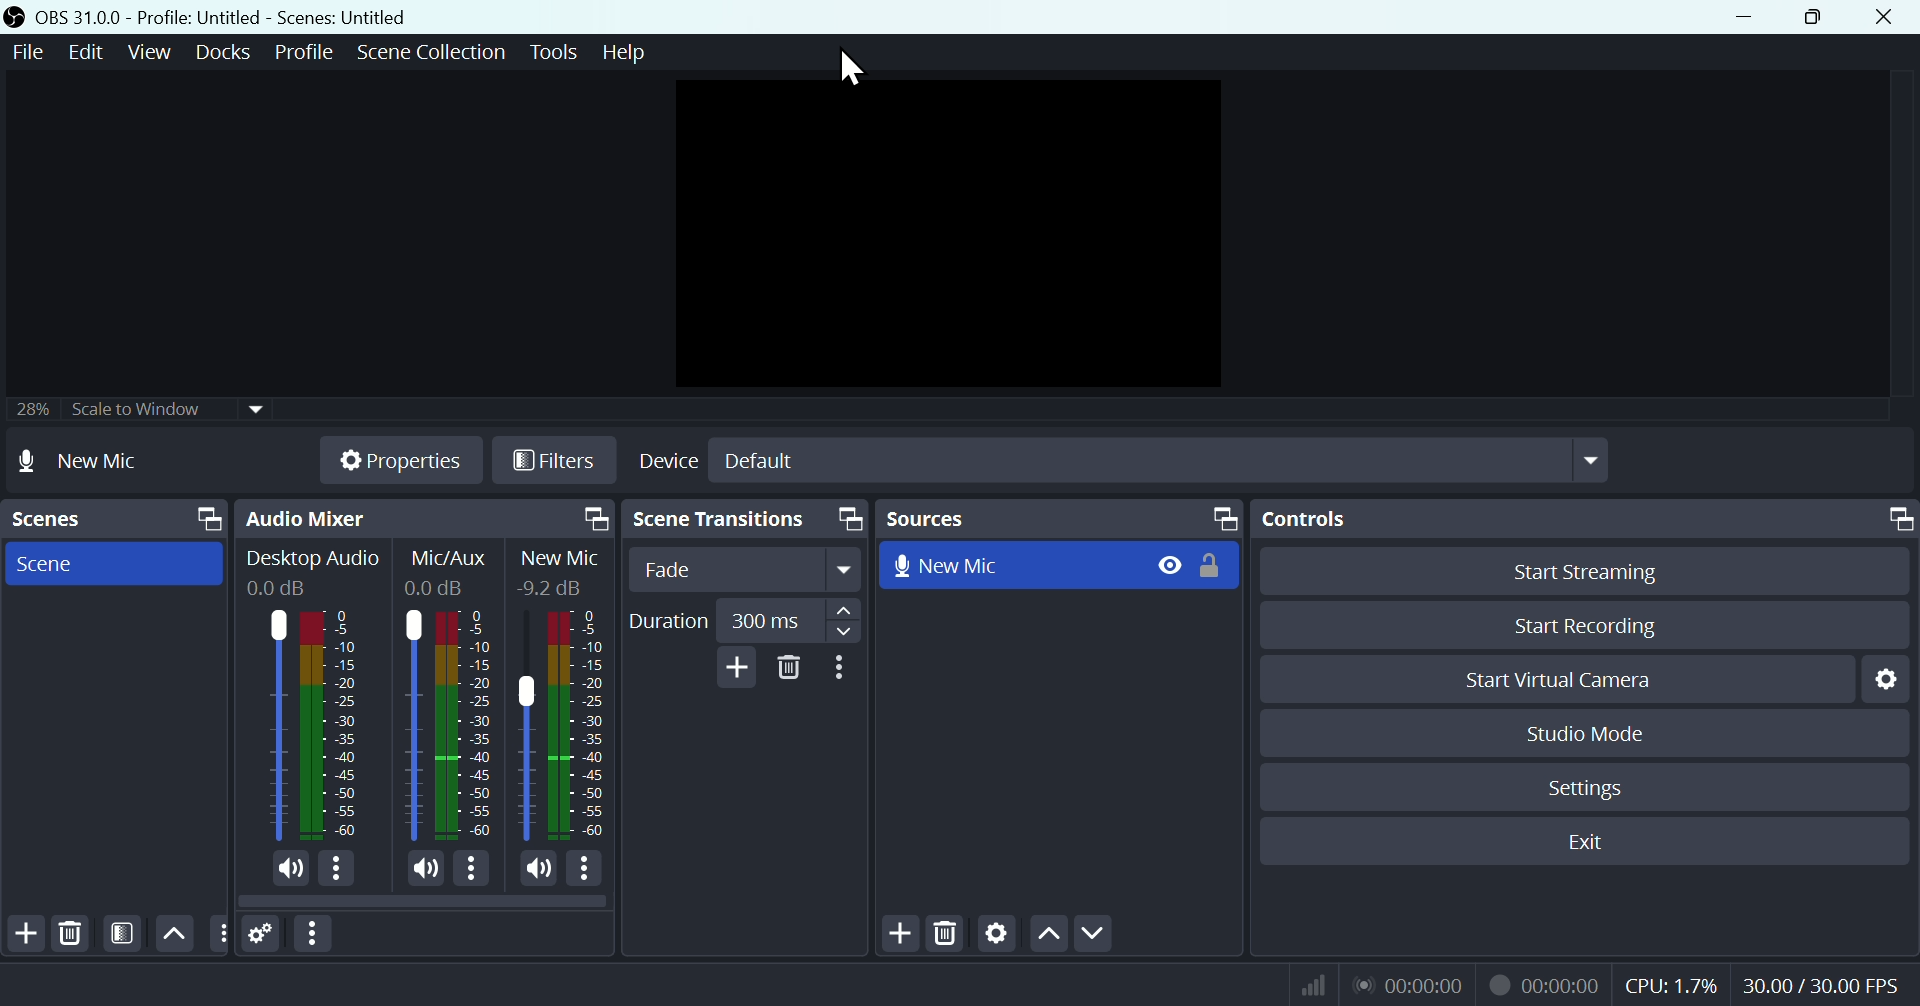  What do you see at coordinates (313, 560) in the screenshot?
I see `Desktop Audio` at bounding box center [313, 560].